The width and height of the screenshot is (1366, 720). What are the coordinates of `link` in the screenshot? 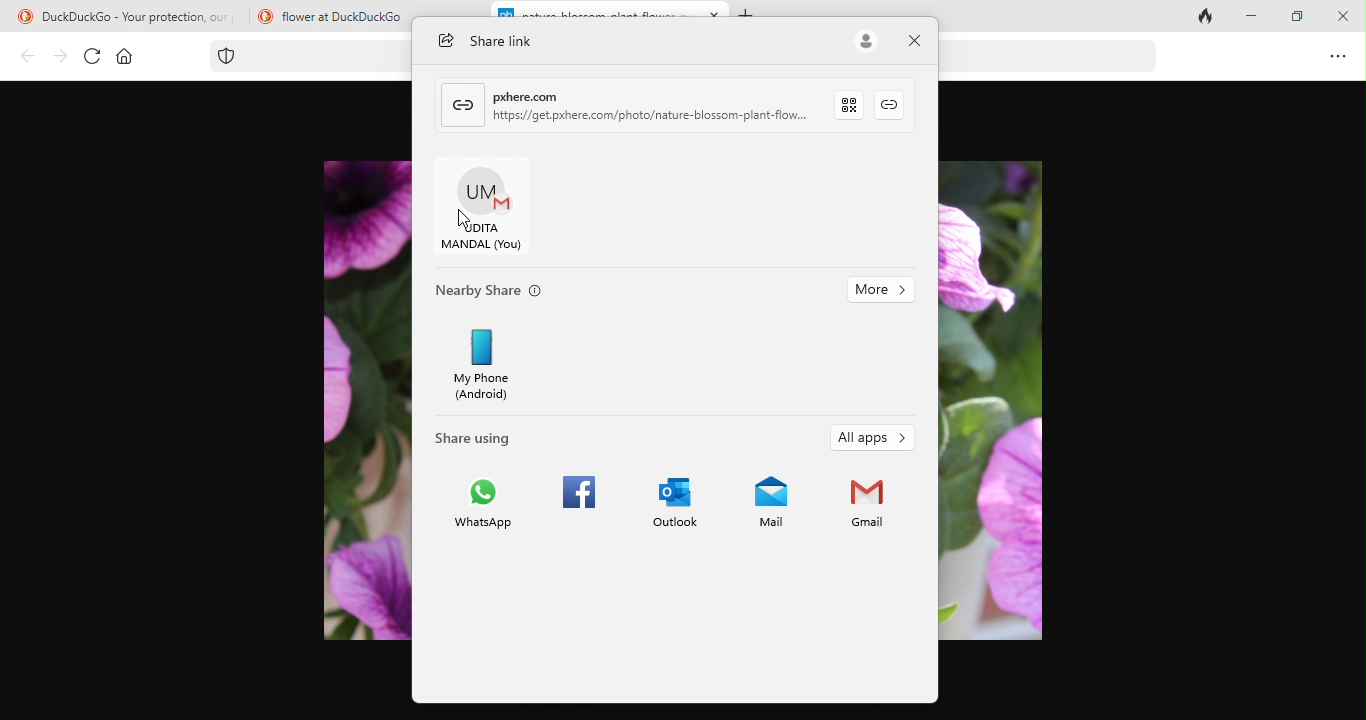 It's located at (897, 104).